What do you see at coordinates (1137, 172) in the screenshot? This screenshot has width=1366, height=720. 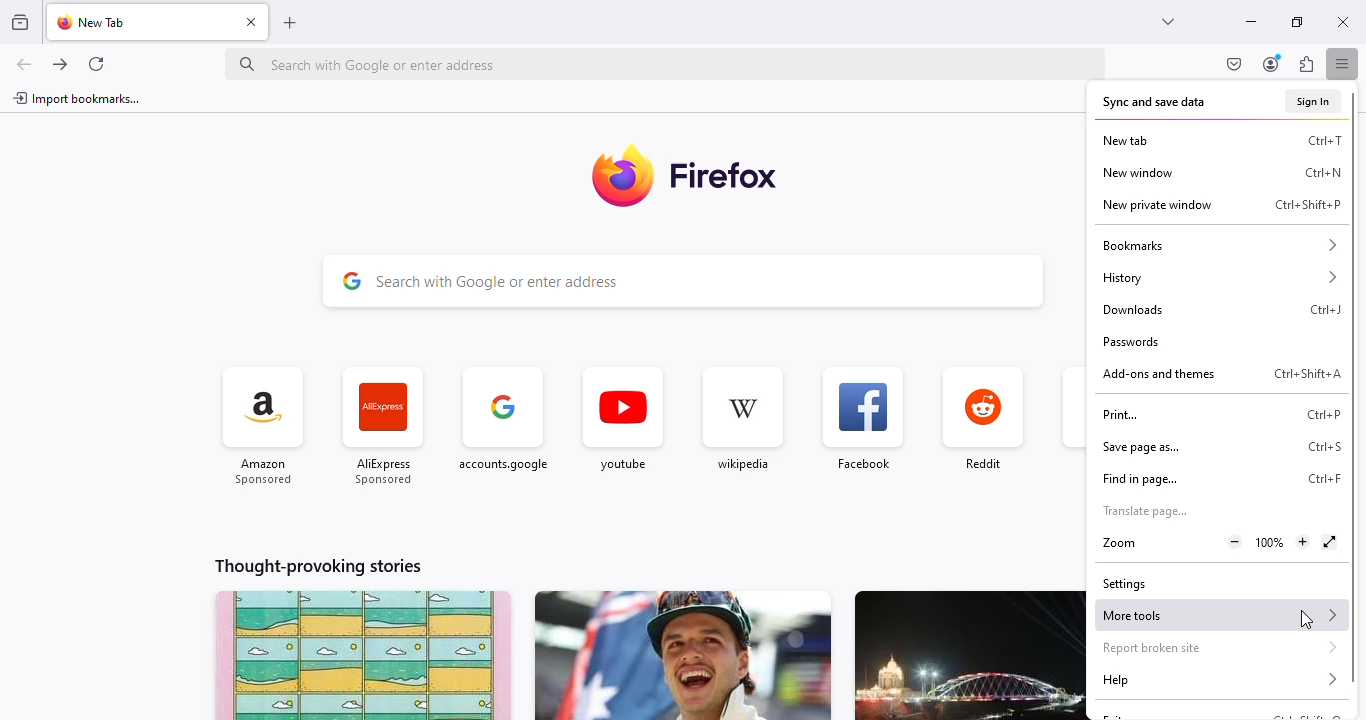 I see `new window` at bounding box center [1137, 172].